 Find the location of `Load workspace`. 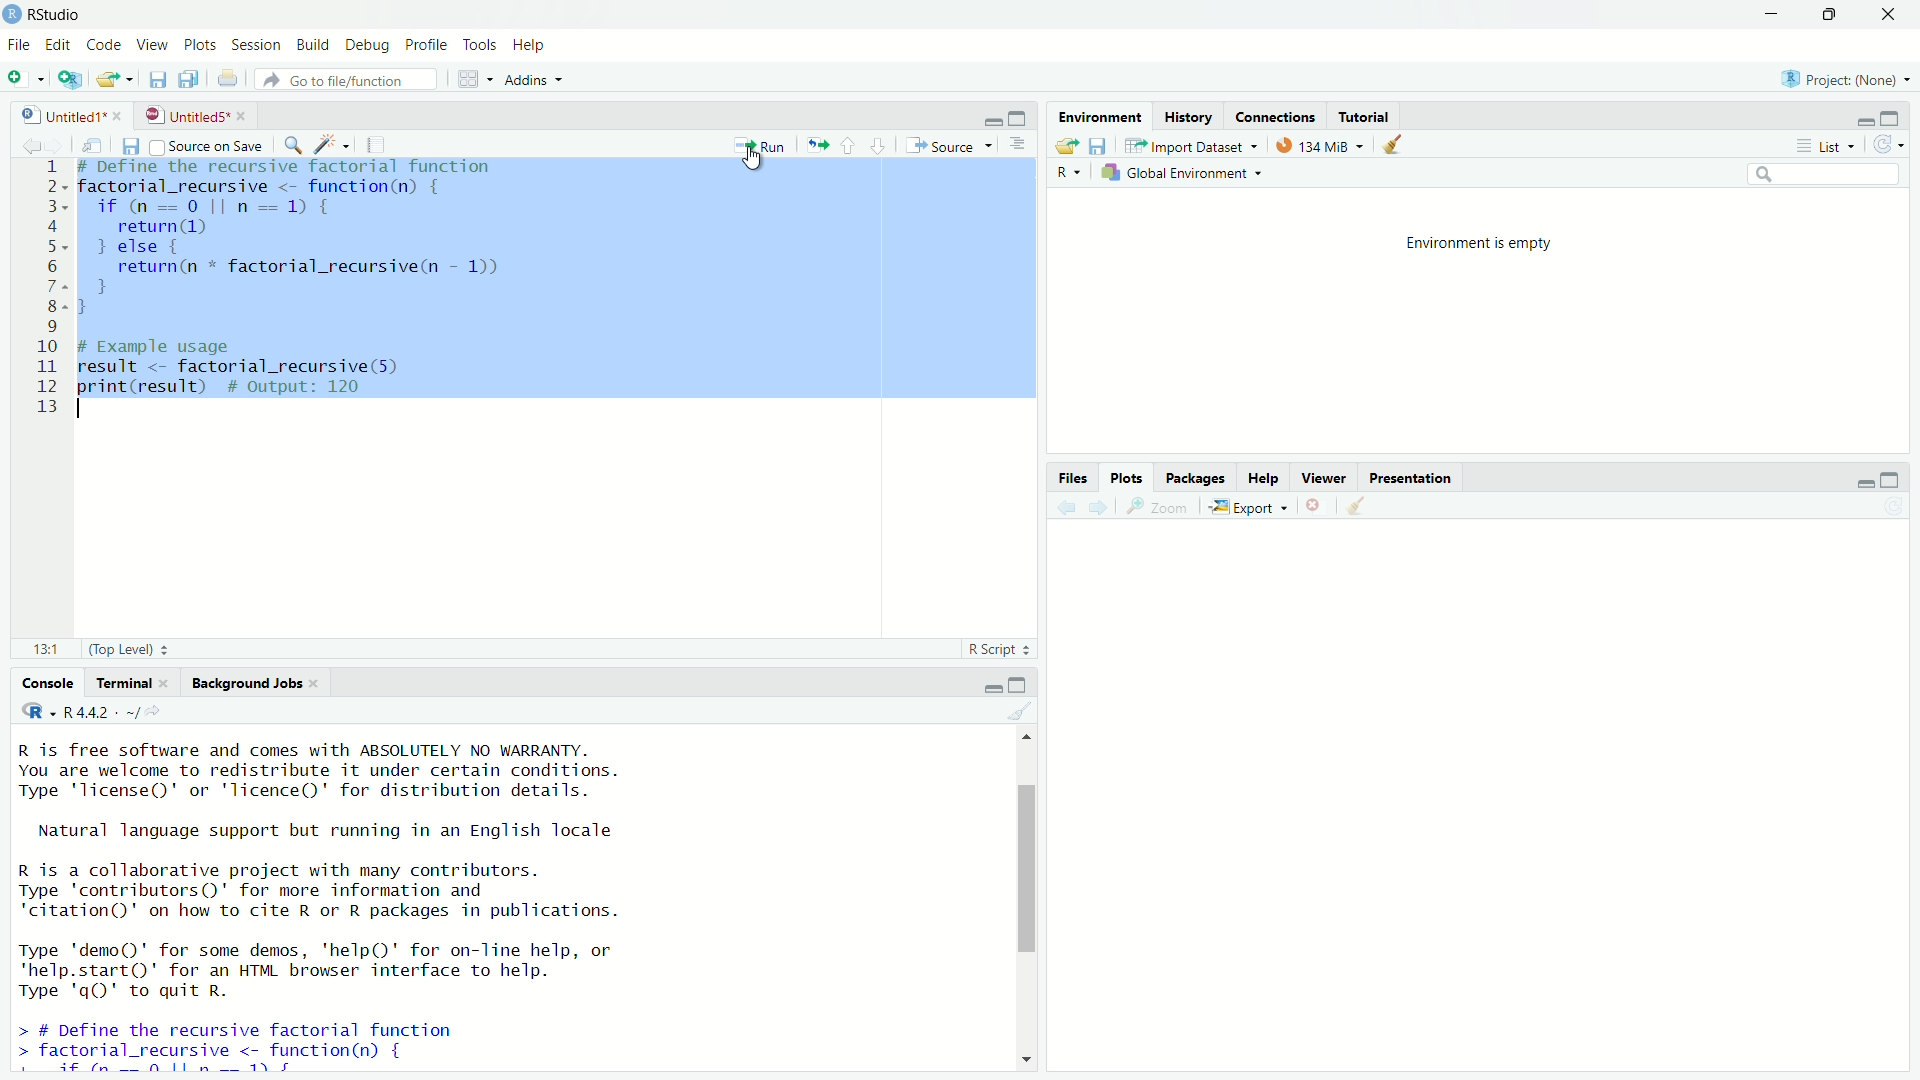

Load workspace is located at coordinates (1064, 144).